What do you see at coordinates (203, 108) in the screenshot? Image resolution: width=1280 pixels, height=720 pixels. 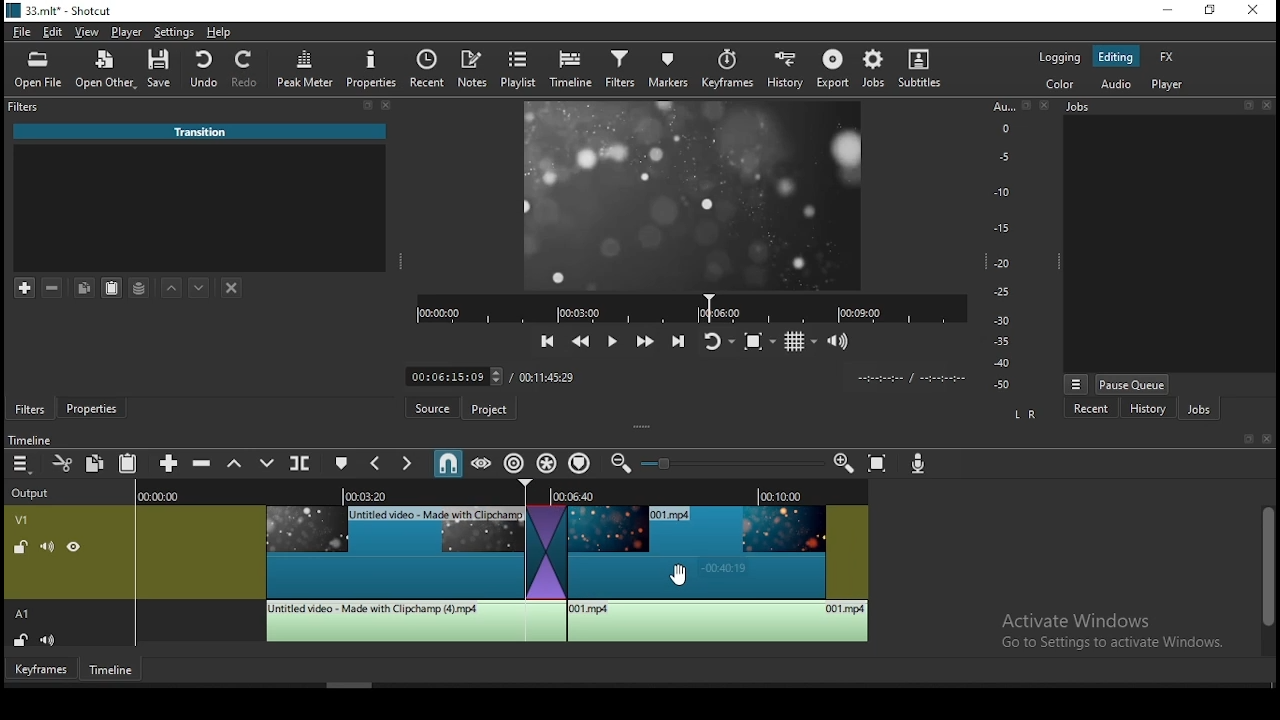 I see `filters` at bounding box center [203, 108].